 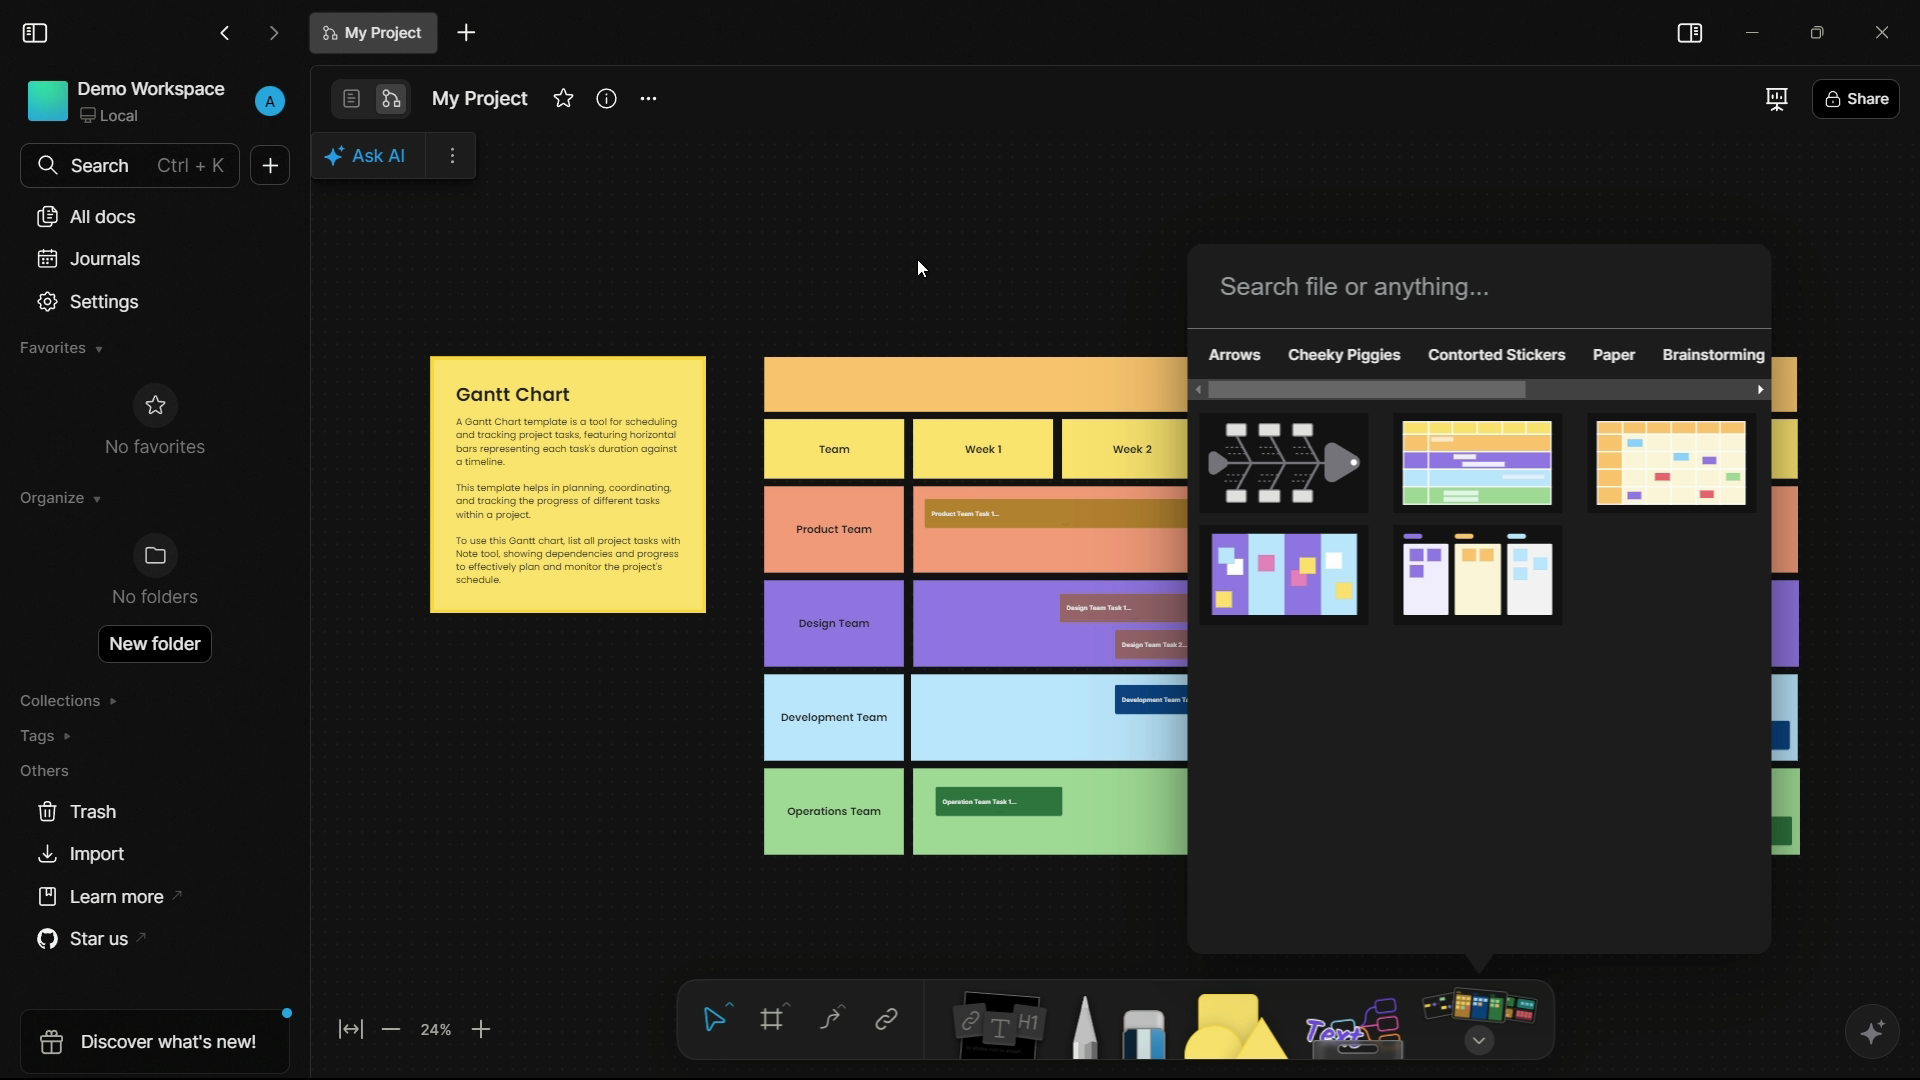 What do you see at coordinates (393, 100) in the screenshot?
I see `edgeless mode` at bounding box center [393, 100].